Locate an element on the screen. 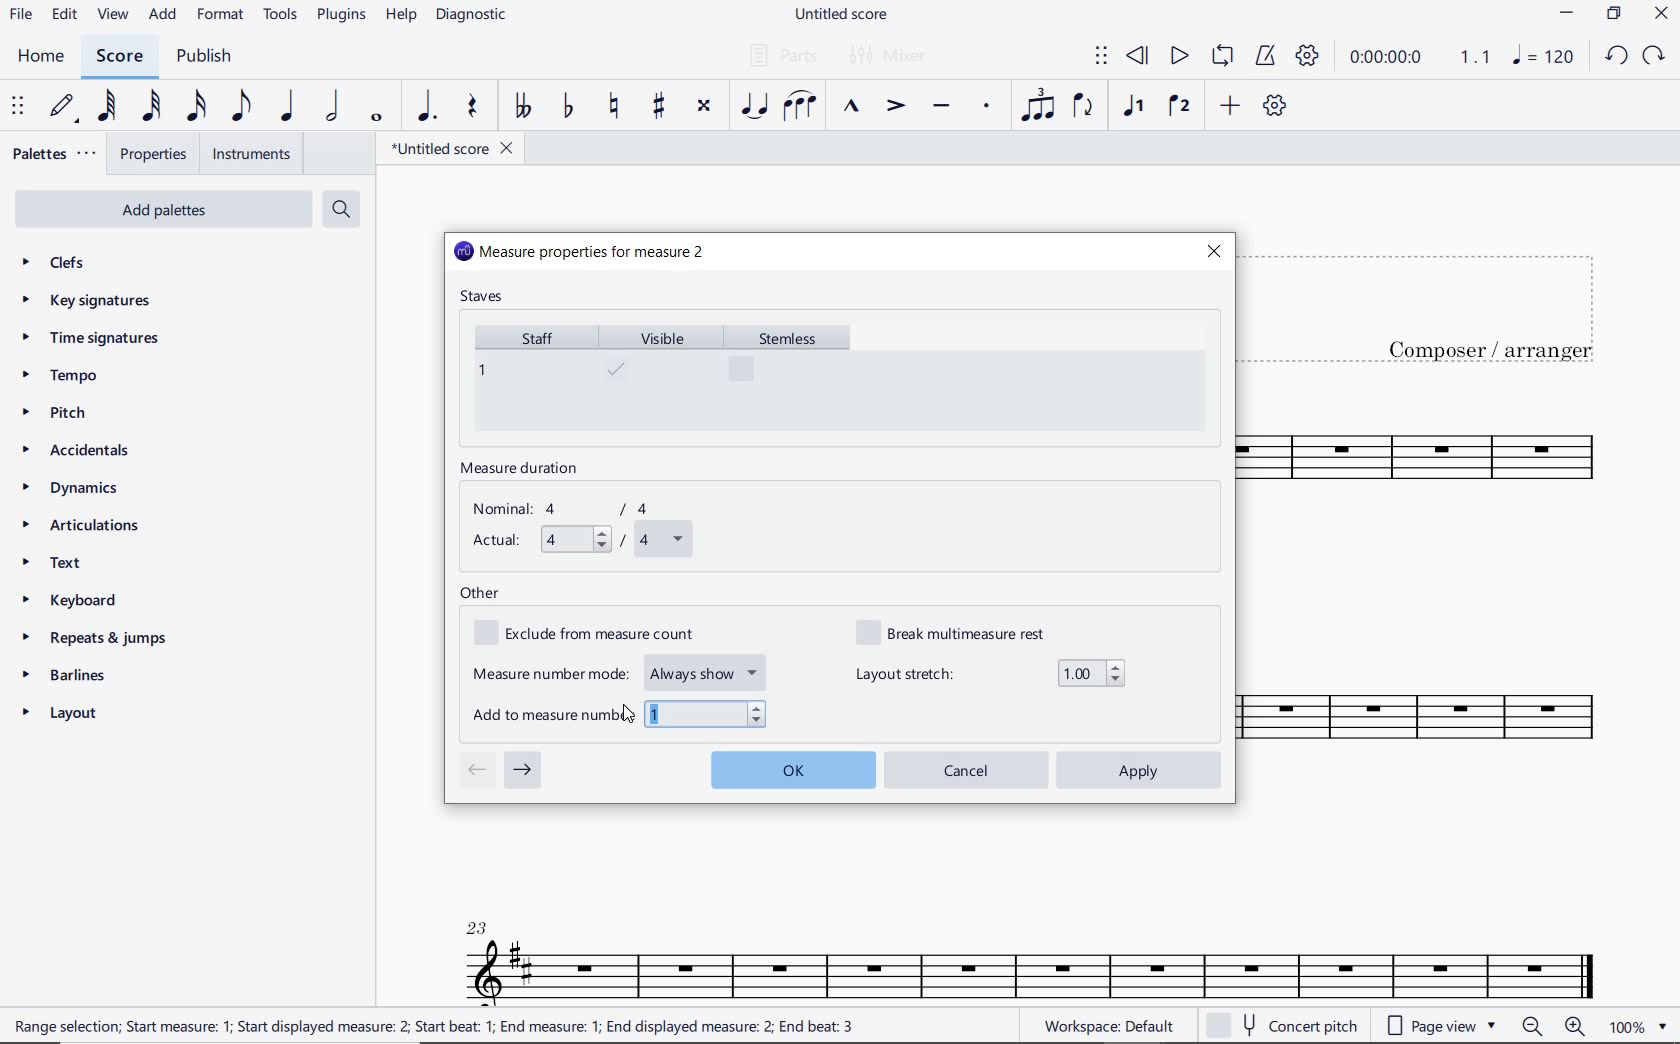 The height and width of the screenshot is (1044, 1680). apply is located at coordinates (1141, 770).